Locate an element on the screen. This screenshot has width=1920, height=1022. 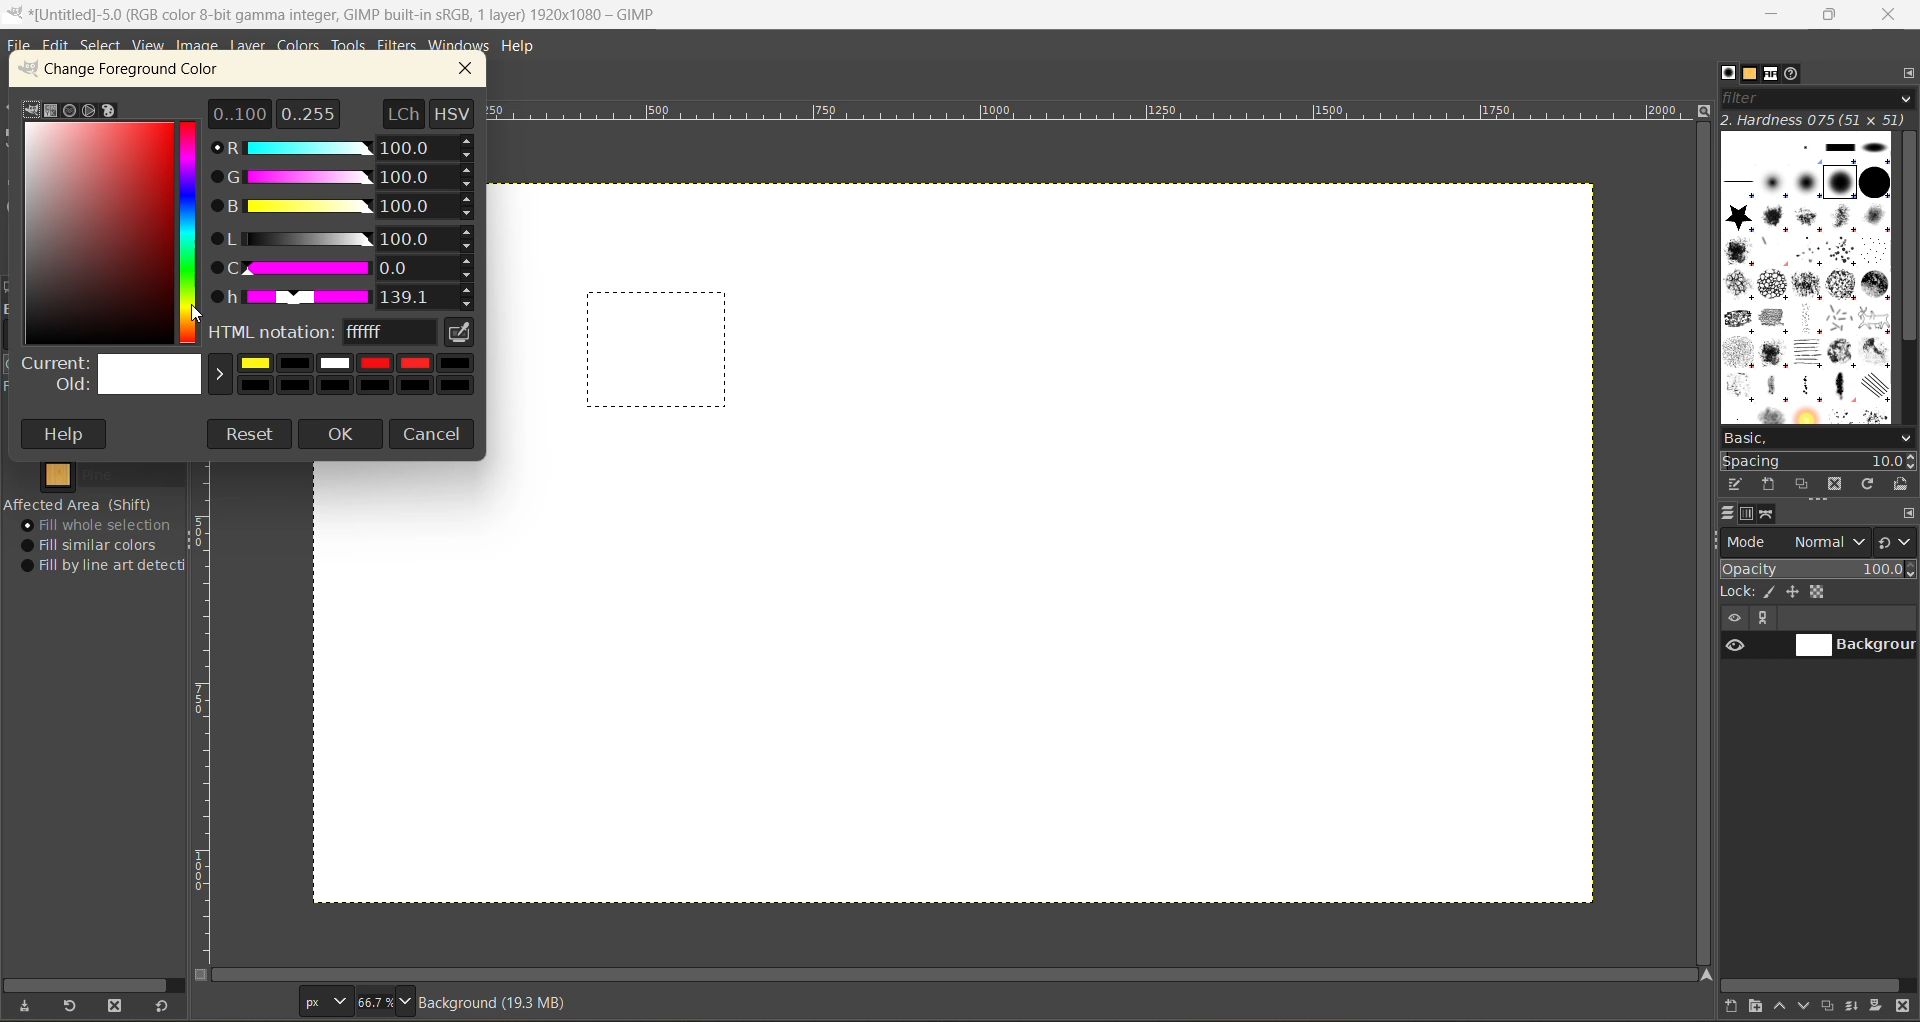
document history is located at coordinates (1794, 75).